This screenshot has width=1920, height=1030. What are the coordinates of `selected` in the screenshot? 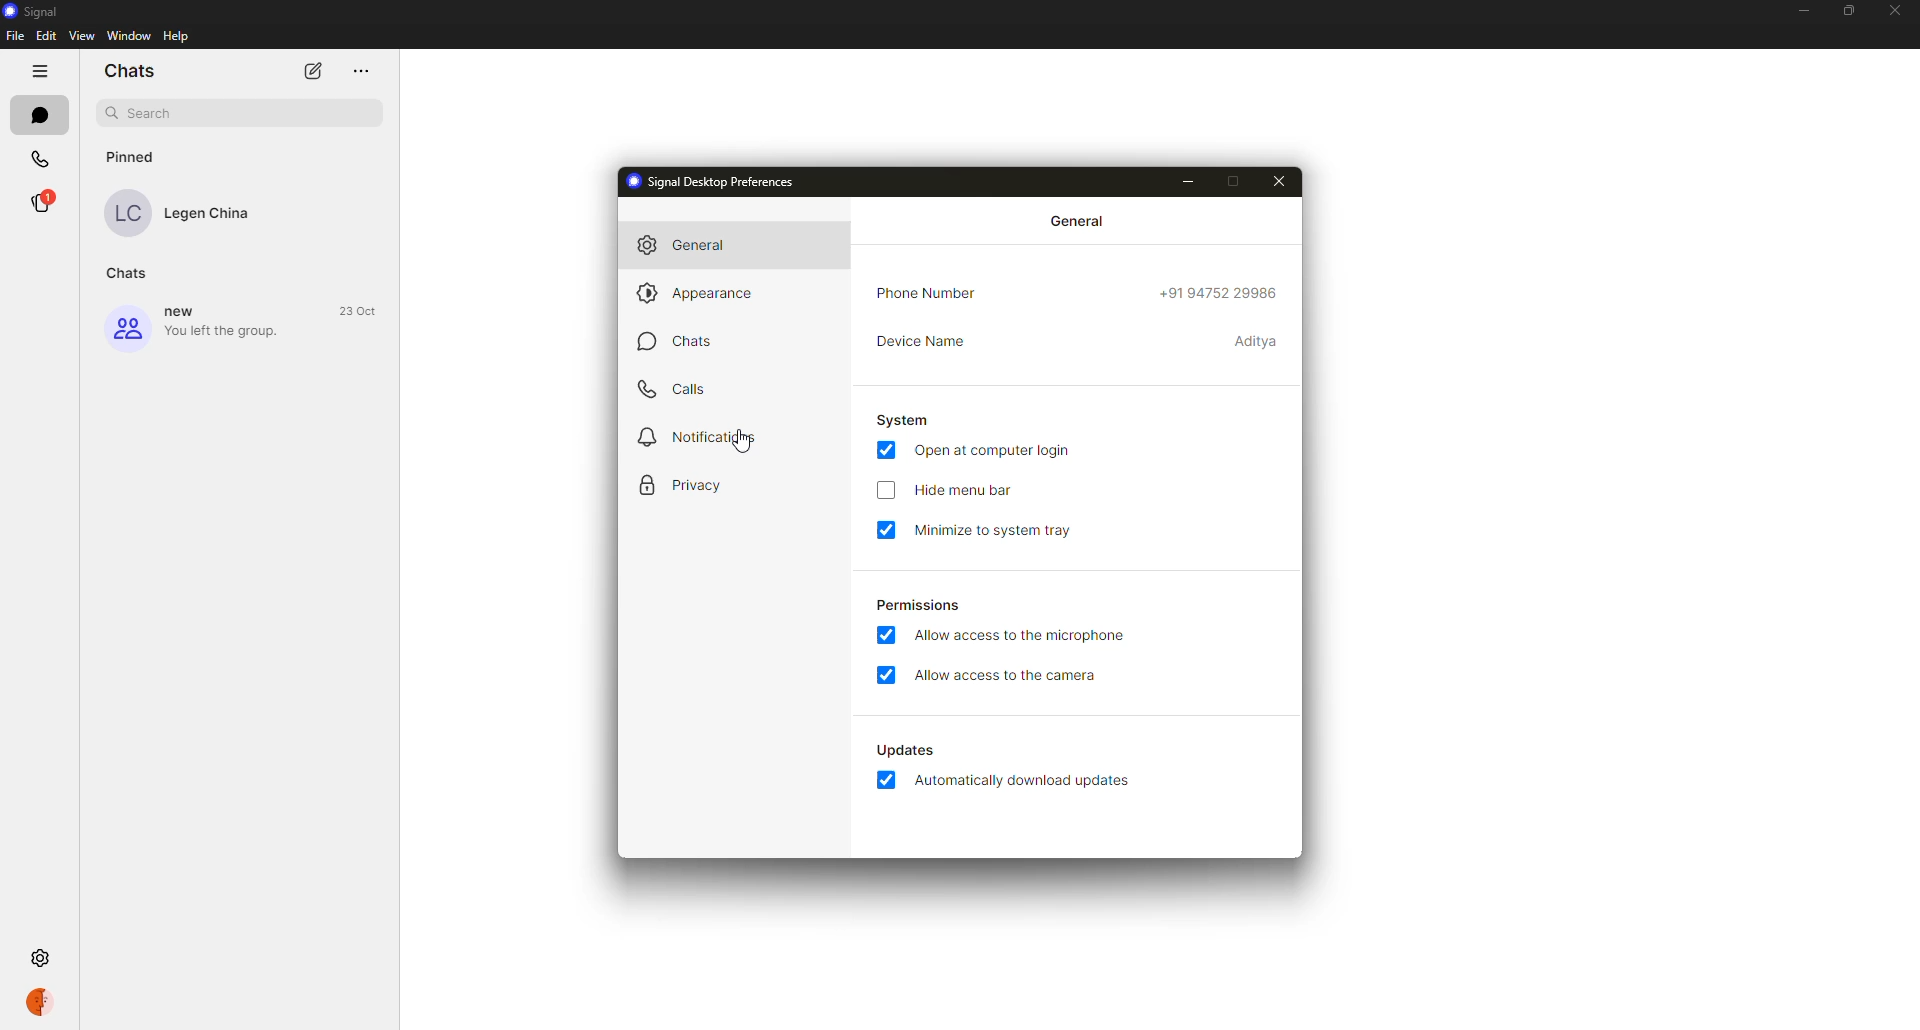 It's located at (886, 531).